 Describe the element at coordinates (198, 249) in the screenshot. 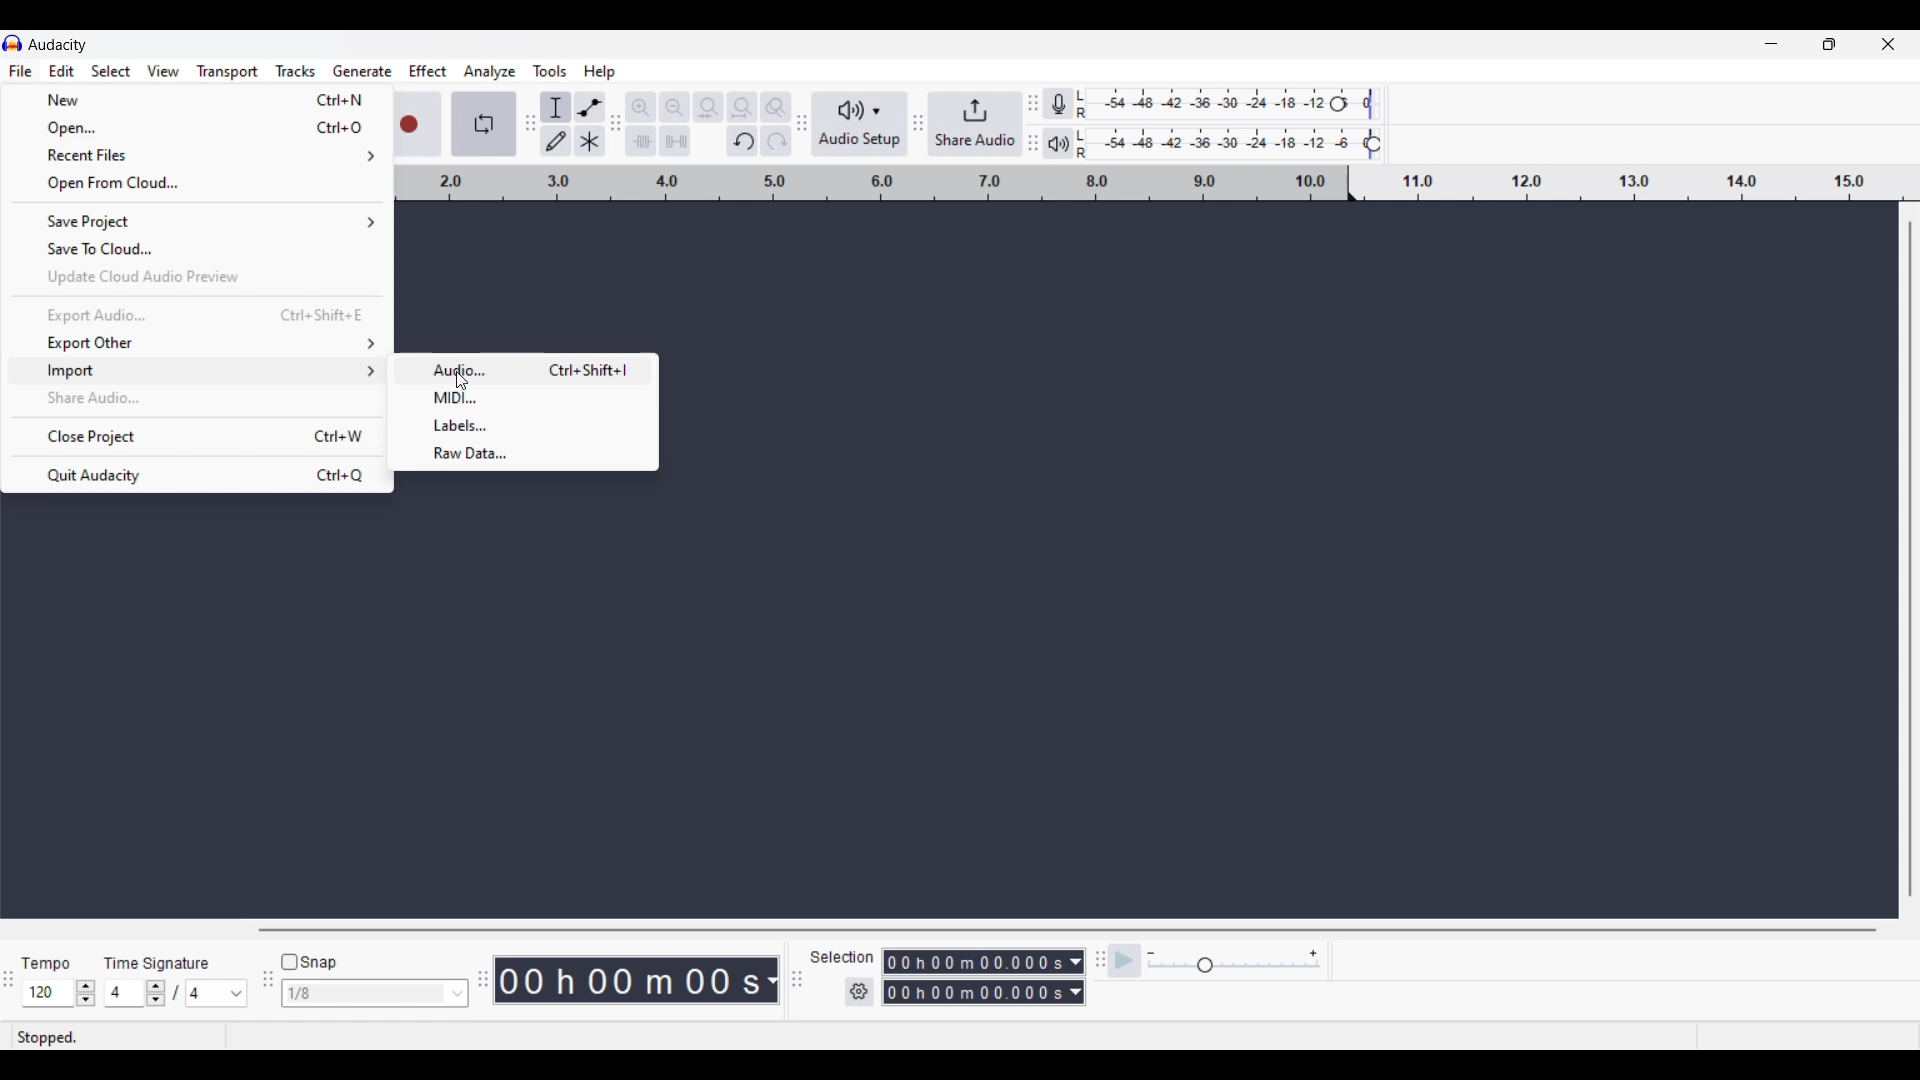

I see `Save to cloud` at that location.